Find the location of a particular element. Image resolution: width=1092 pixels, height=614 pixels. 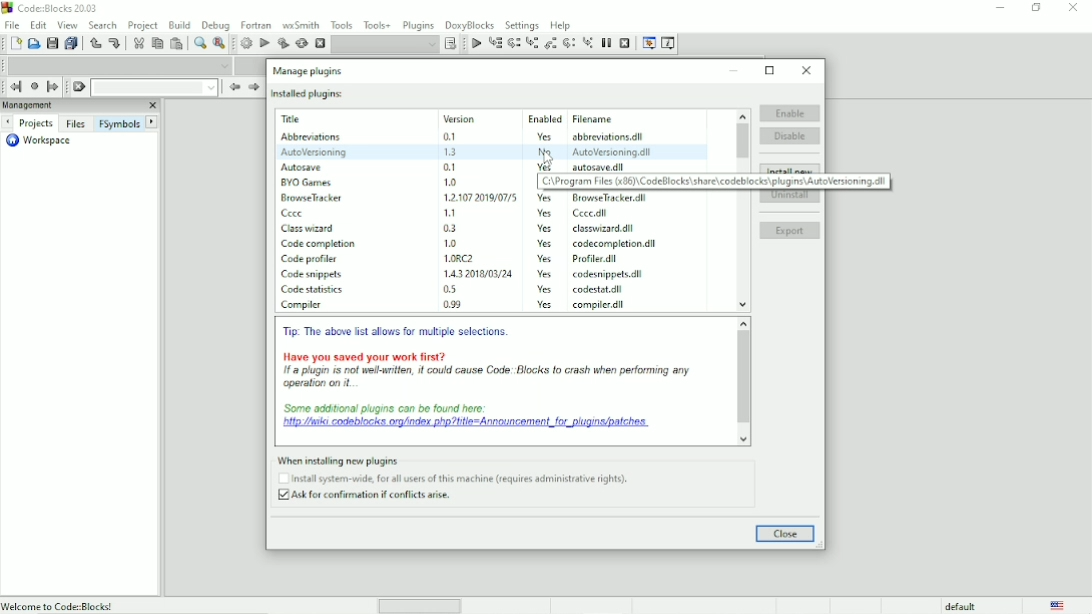

version  is located at coordinates (476, 196).